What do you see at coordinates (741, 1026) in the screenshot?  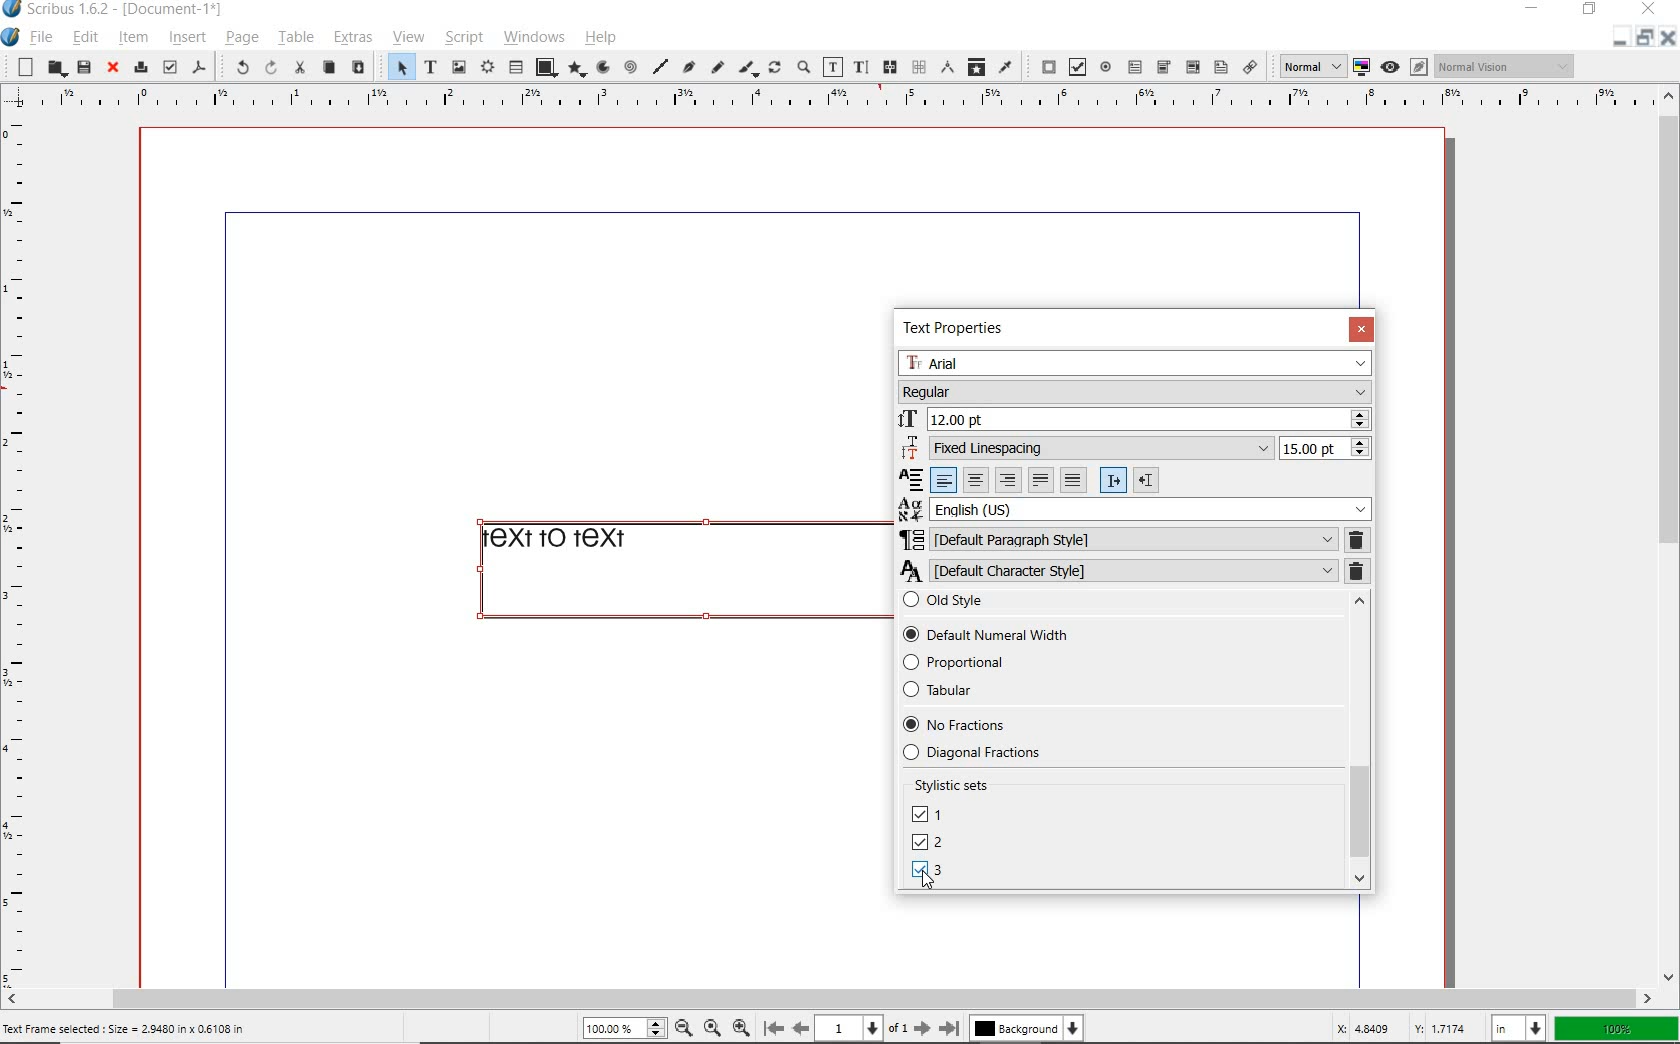 I see `Zoom in` at bounding box center [741, 1026].